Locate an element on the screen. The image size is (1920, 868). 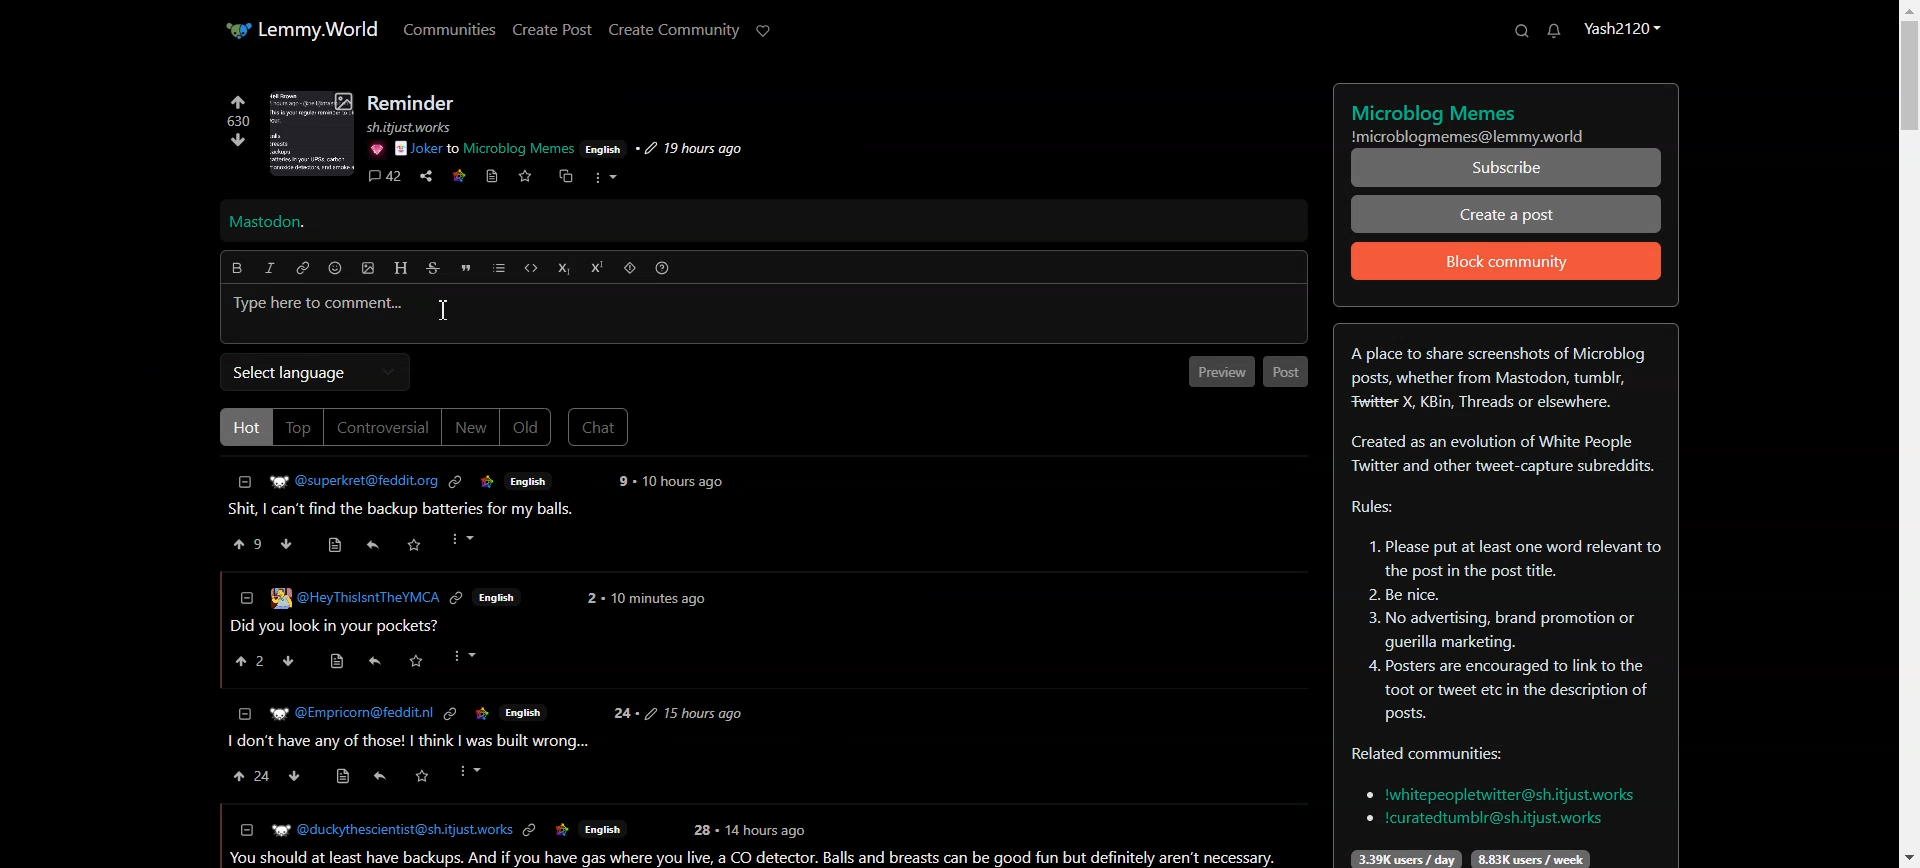
Spoiler is located at coordinates (630, 268).